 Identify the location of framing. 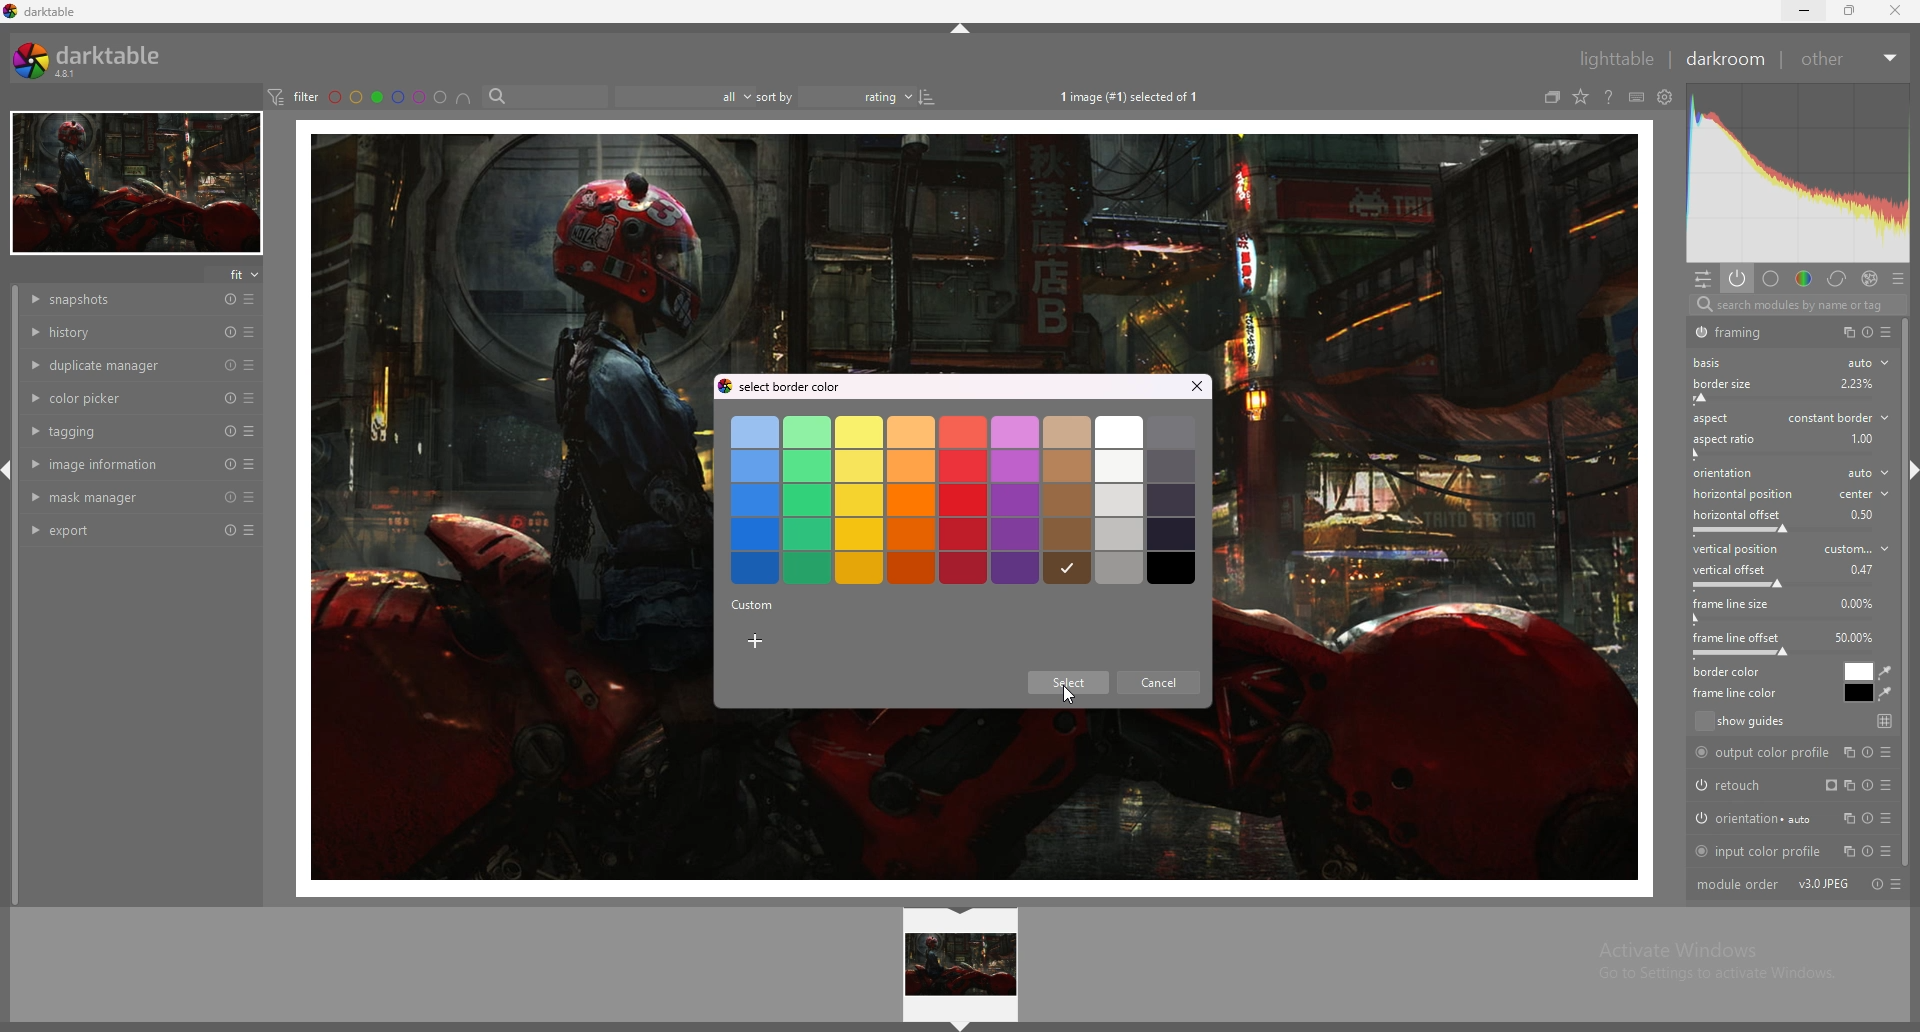
(1743, 332).